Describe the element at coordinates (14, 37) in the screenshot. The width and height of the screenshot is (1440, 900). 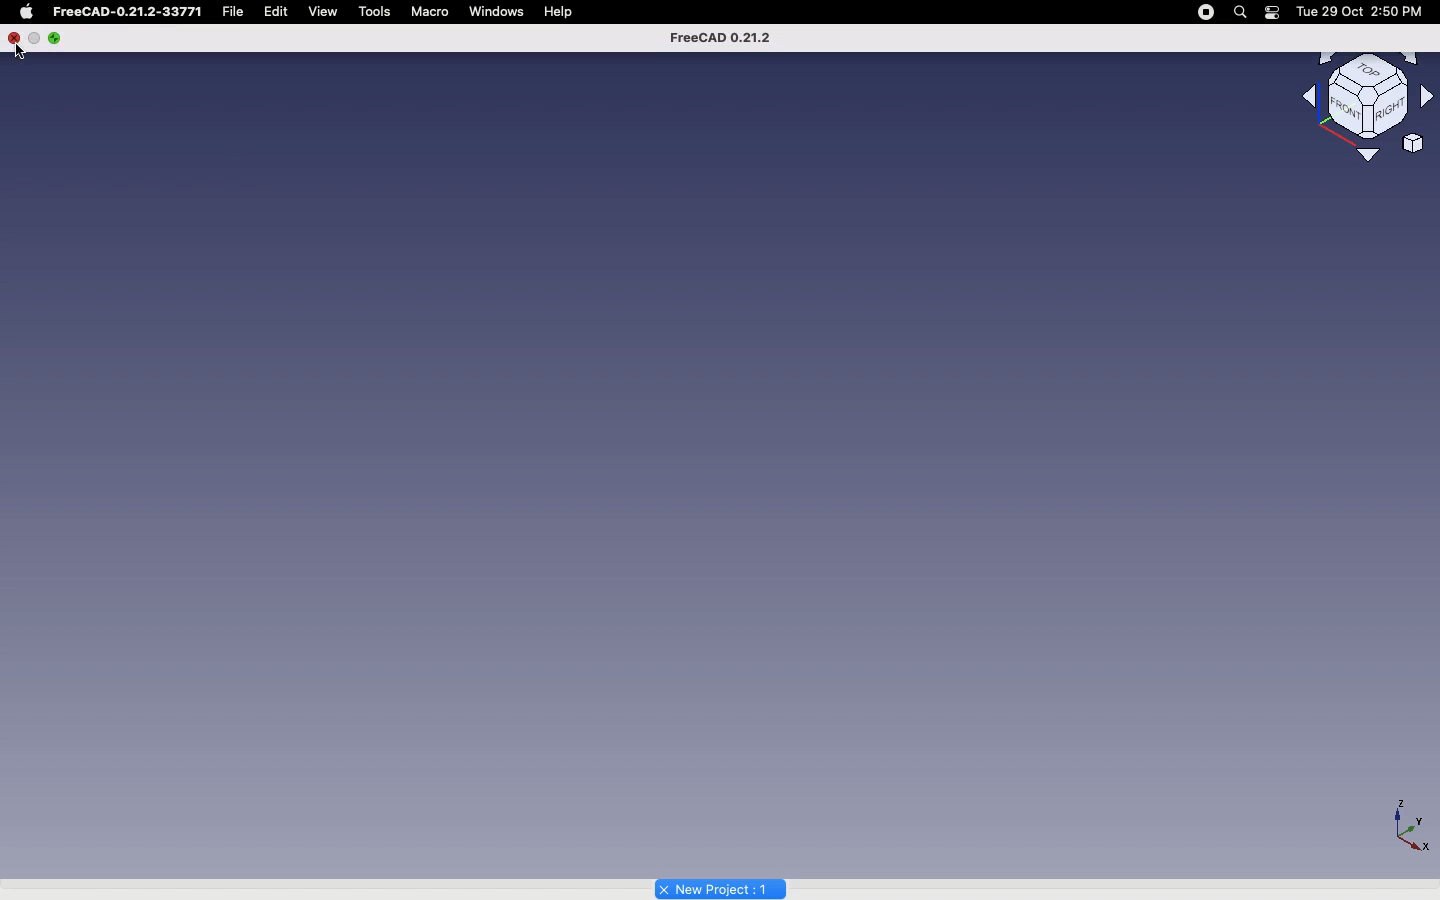
I see `Clicking on close` at that location.